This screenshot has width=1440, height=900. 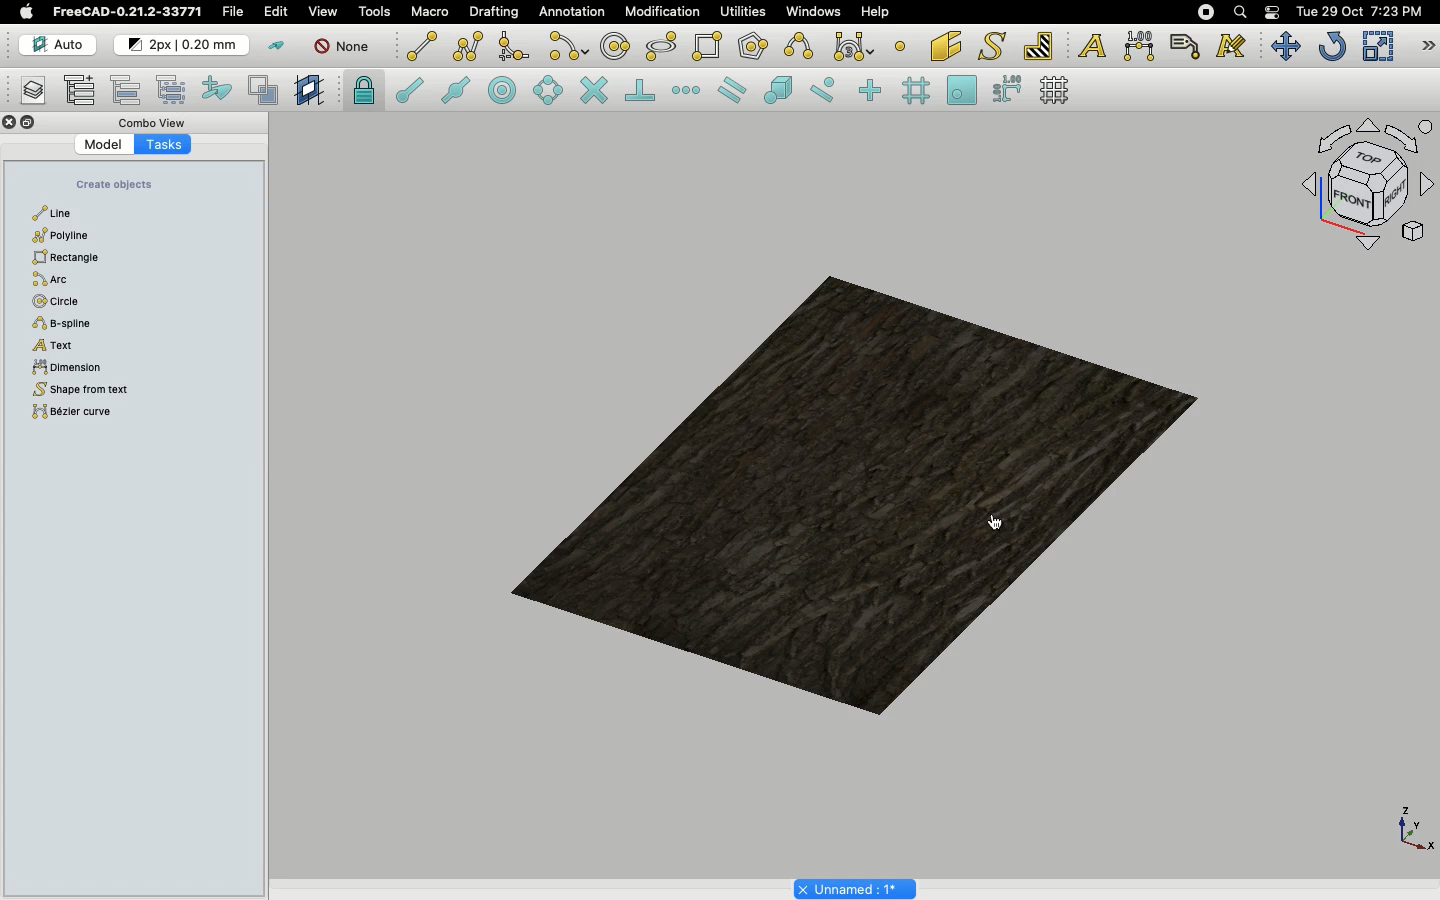 I want to click on Fillet, so click(x=513, y=47).